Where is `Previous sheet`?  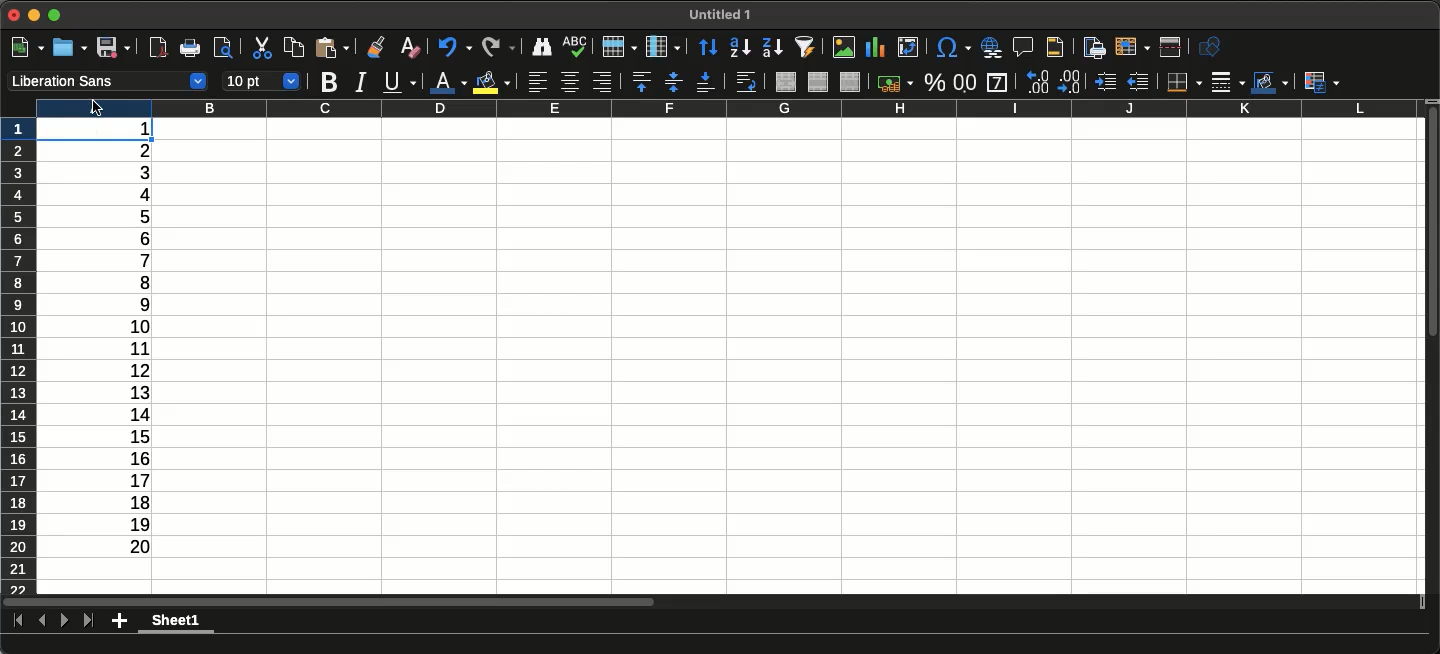 Previous sheet is located at coordinates (44, 620).